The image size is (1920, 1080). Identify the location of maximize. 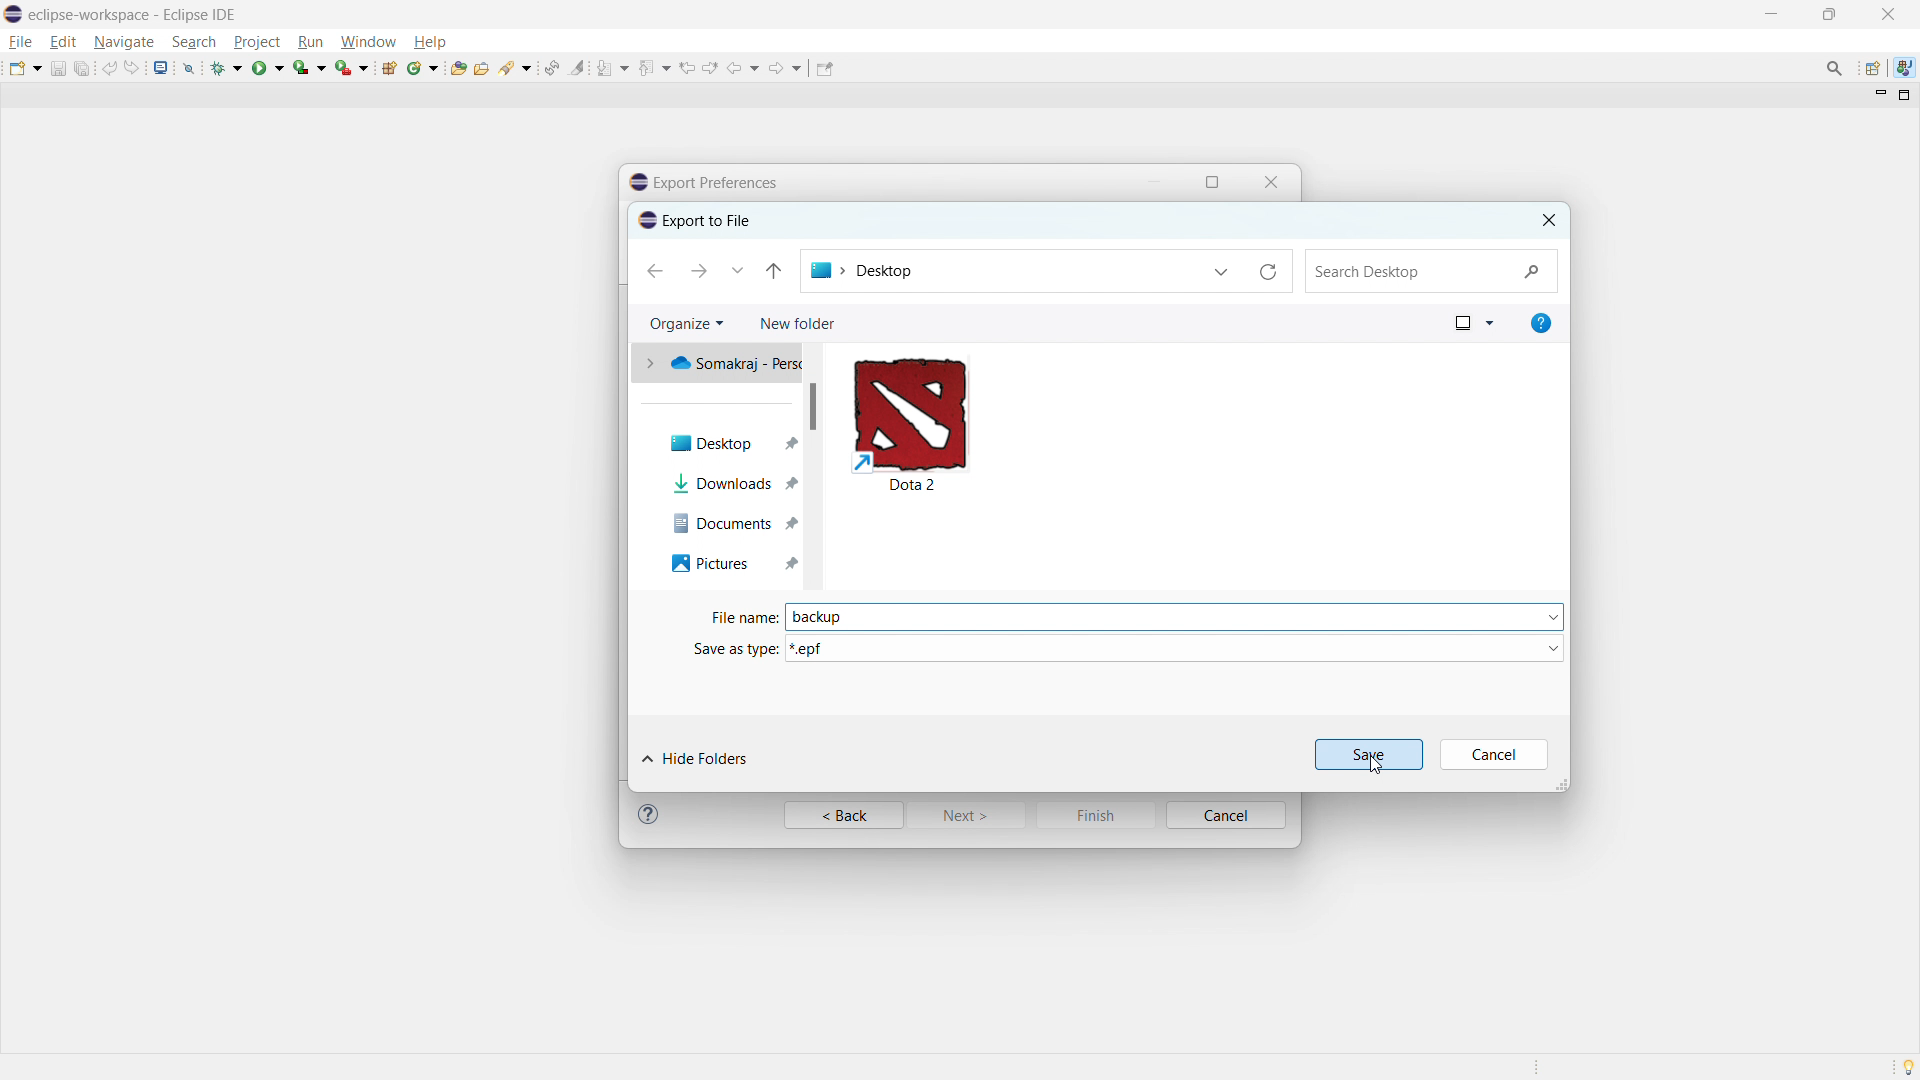
(1829, 14).